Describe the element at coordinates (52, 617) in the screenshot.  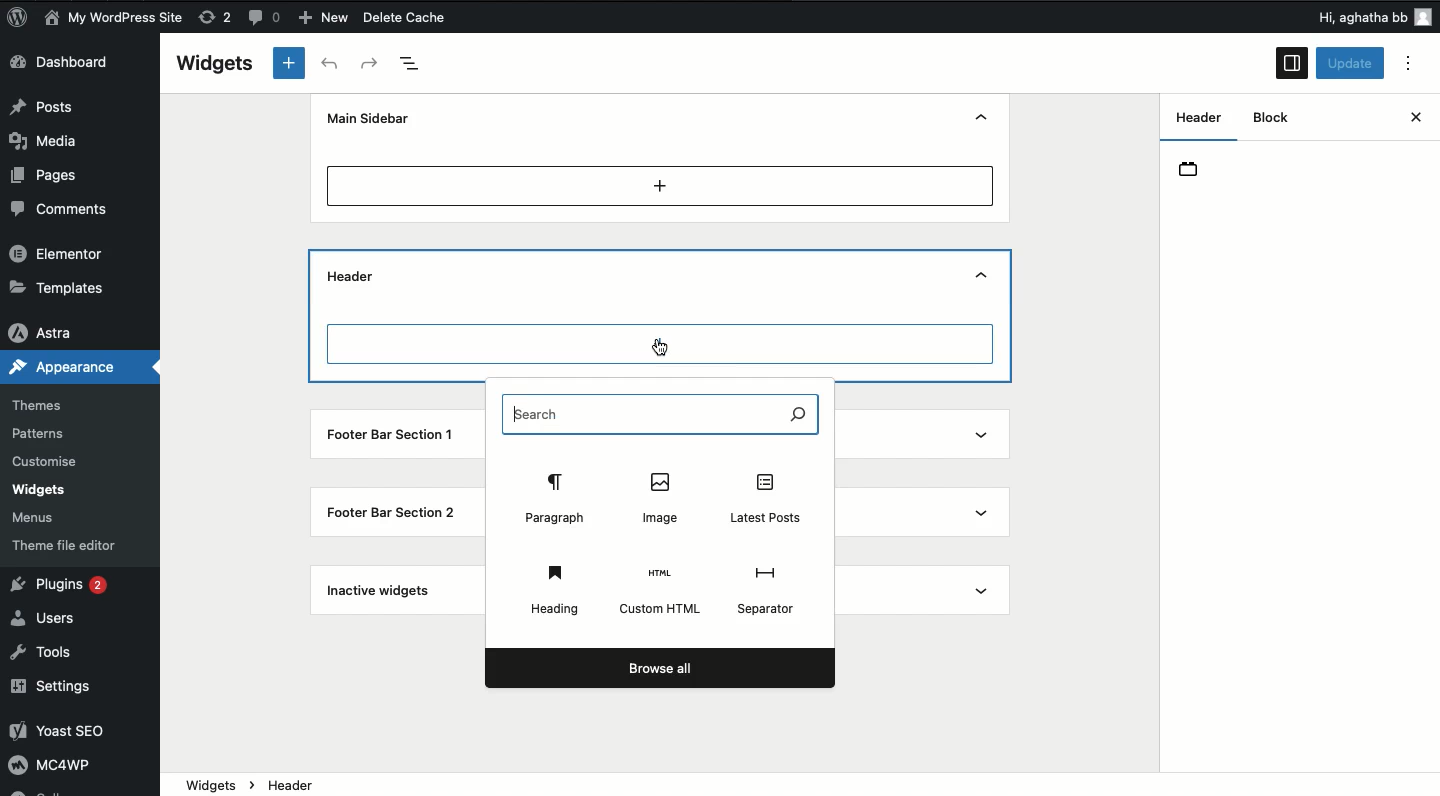
I see `Users` at that location.